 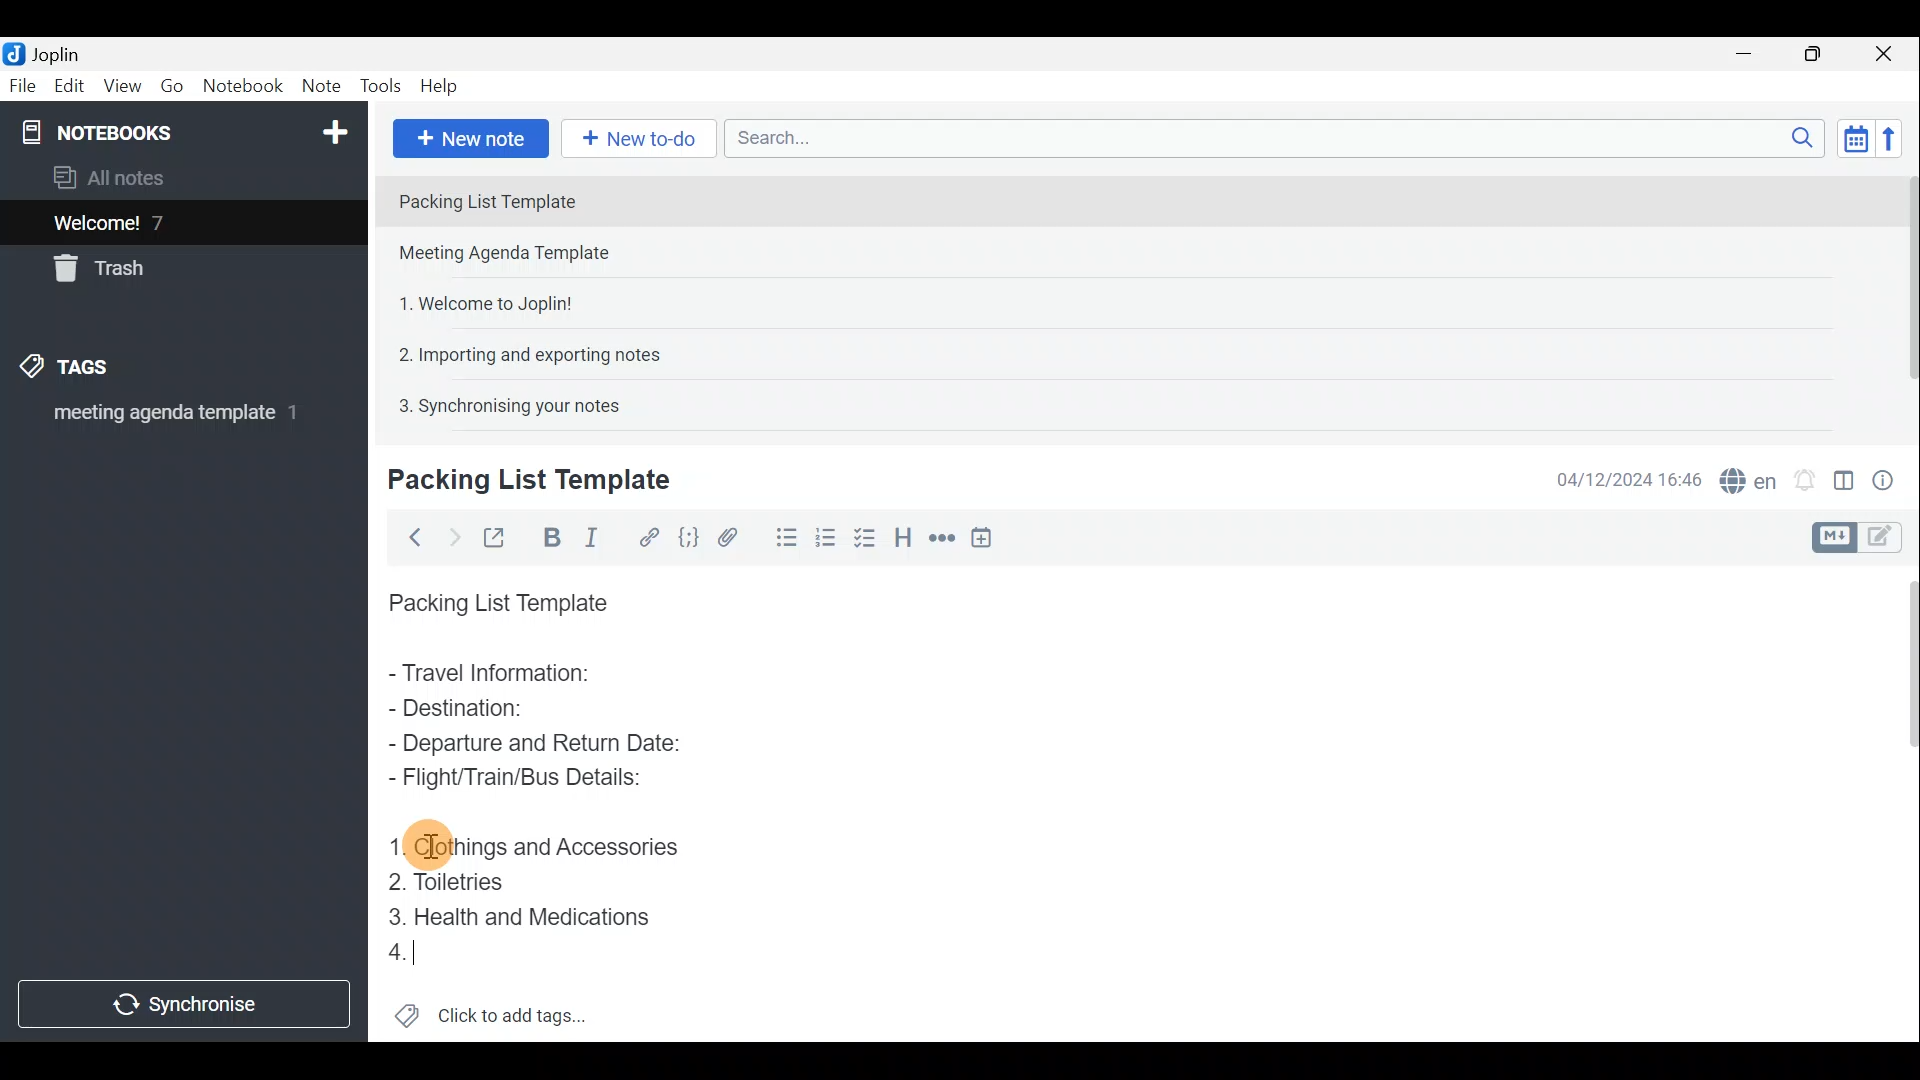 What do you see at coordinates (549, 536) in the screenshot?
I see `Bold` at bounding box center [549, 536].